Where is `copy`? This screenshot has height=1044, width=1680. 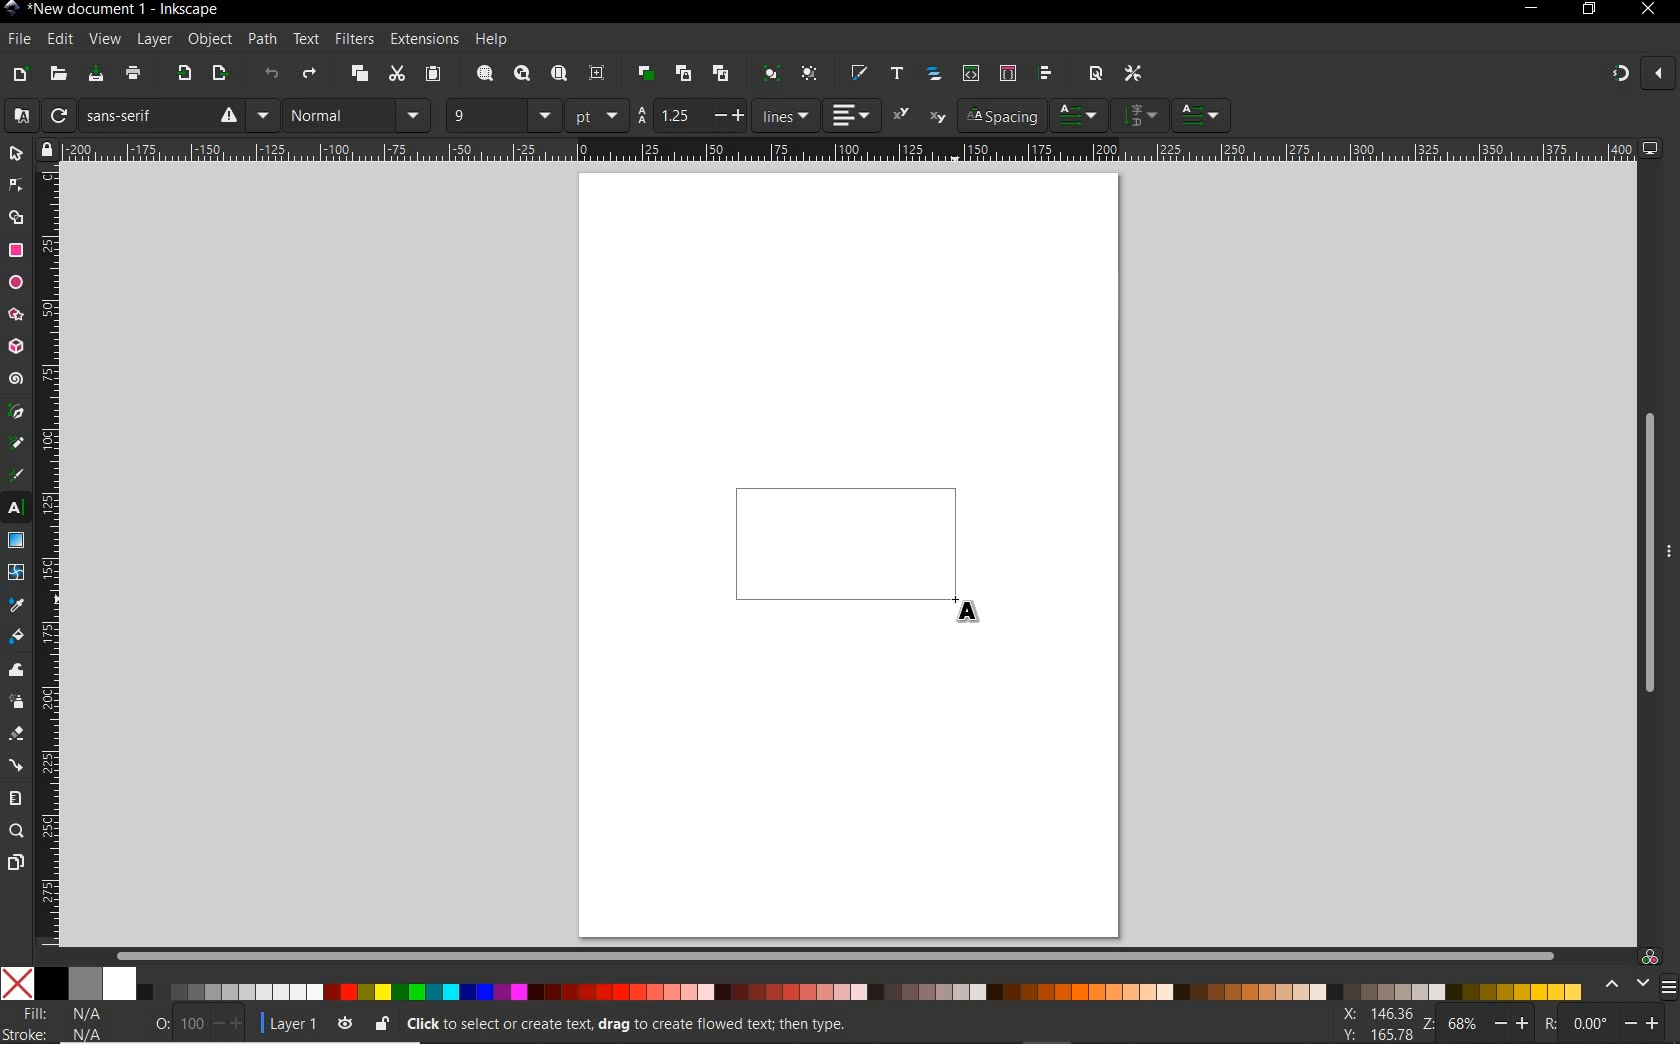
copy is located at coordinates (360, 75).